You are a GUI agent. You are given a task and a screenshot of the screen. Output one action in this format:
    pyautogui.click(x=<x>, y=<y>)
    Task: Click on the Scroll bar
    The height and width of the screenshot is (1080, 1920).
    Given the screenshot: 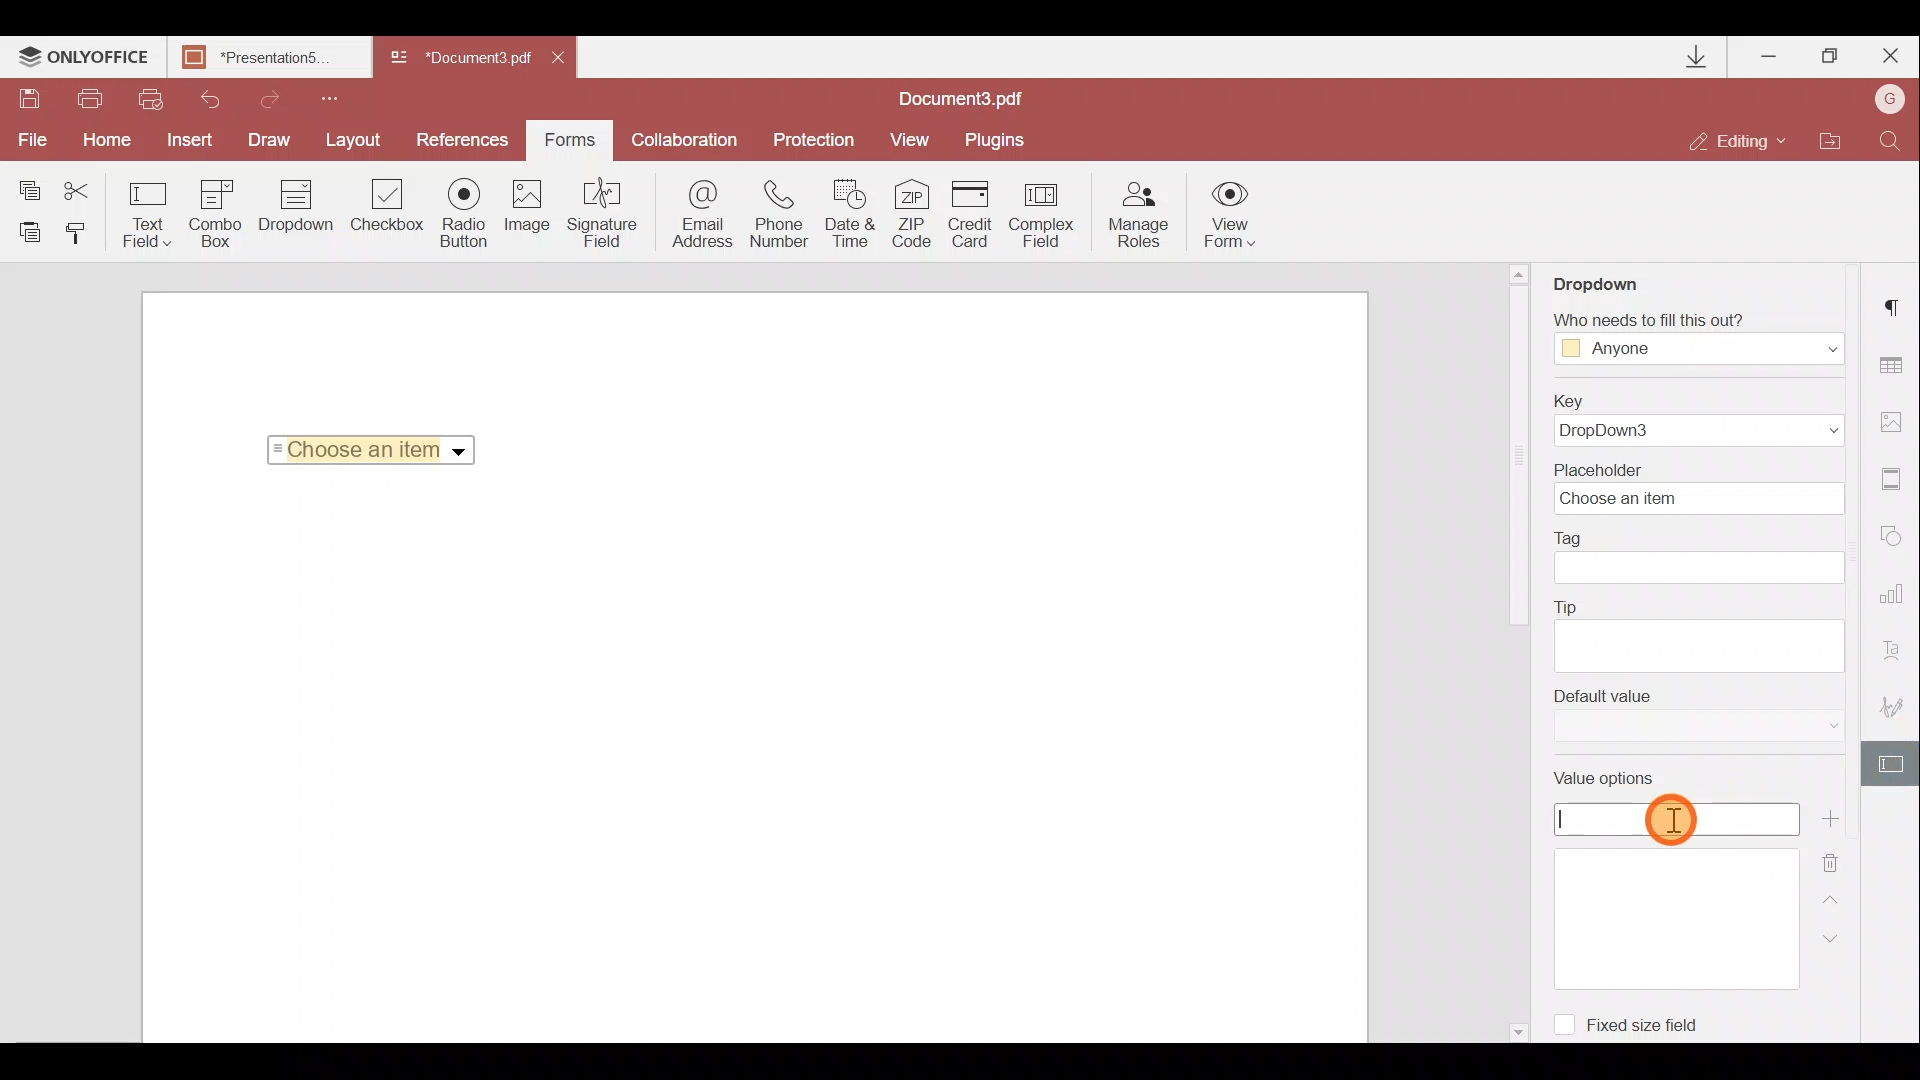 What is the action you would take?
    pyautogui.click(x=1517, y=461)
    